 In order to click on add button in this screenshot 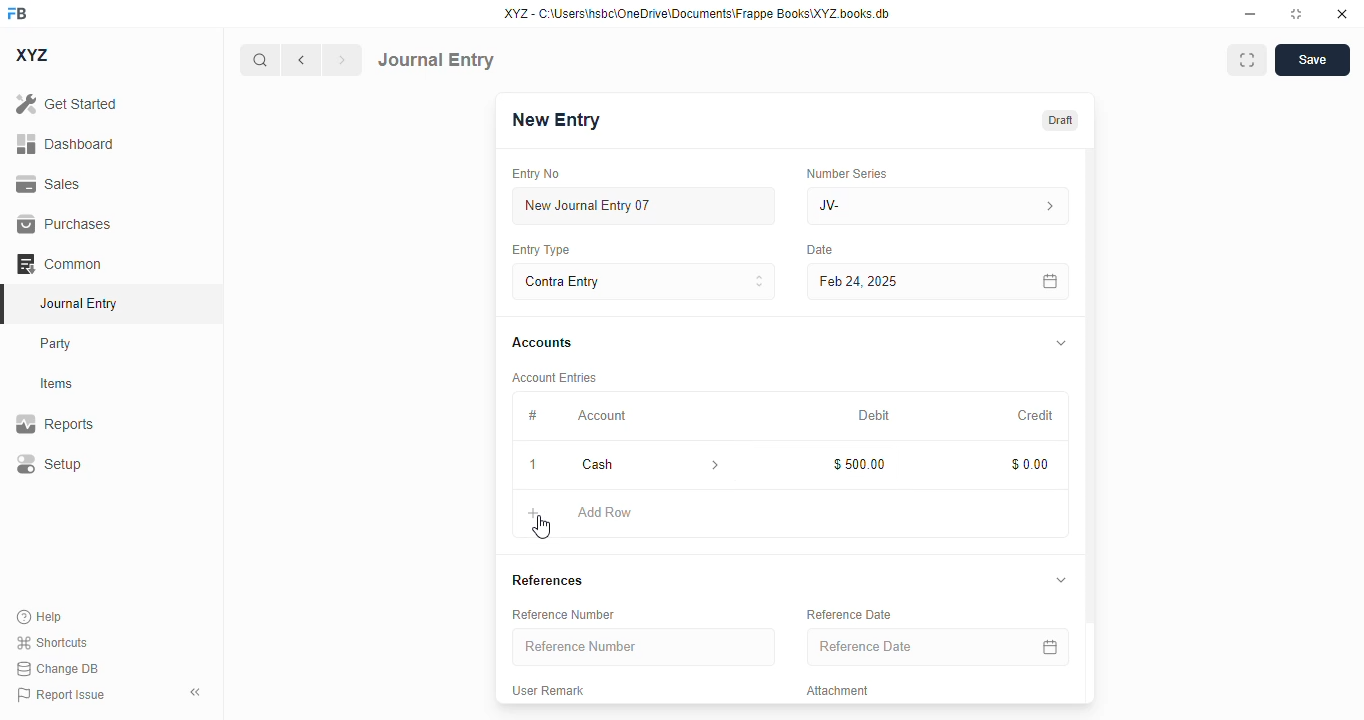, I will do `click(533, 513)`.